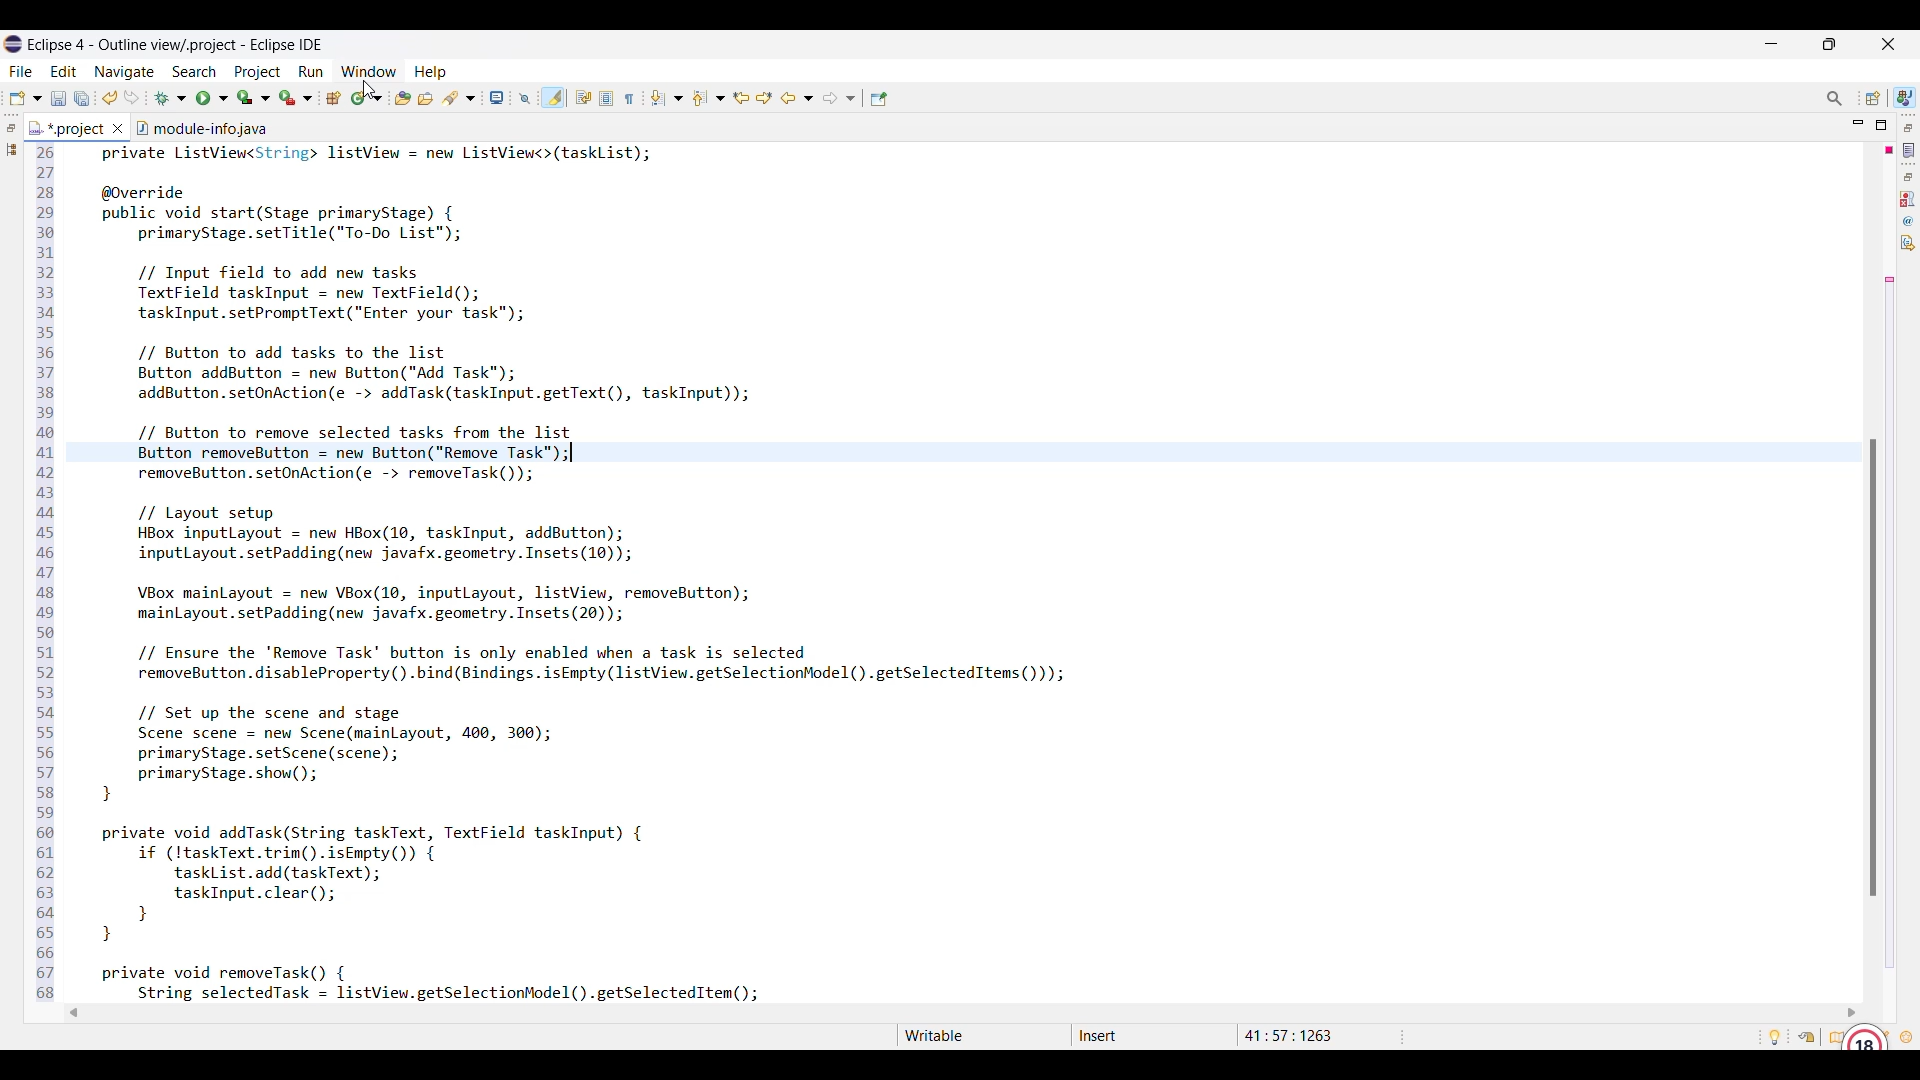 This screenshot has height=1080, width=1920. I want to click on Package explorer, so click(11, 149).